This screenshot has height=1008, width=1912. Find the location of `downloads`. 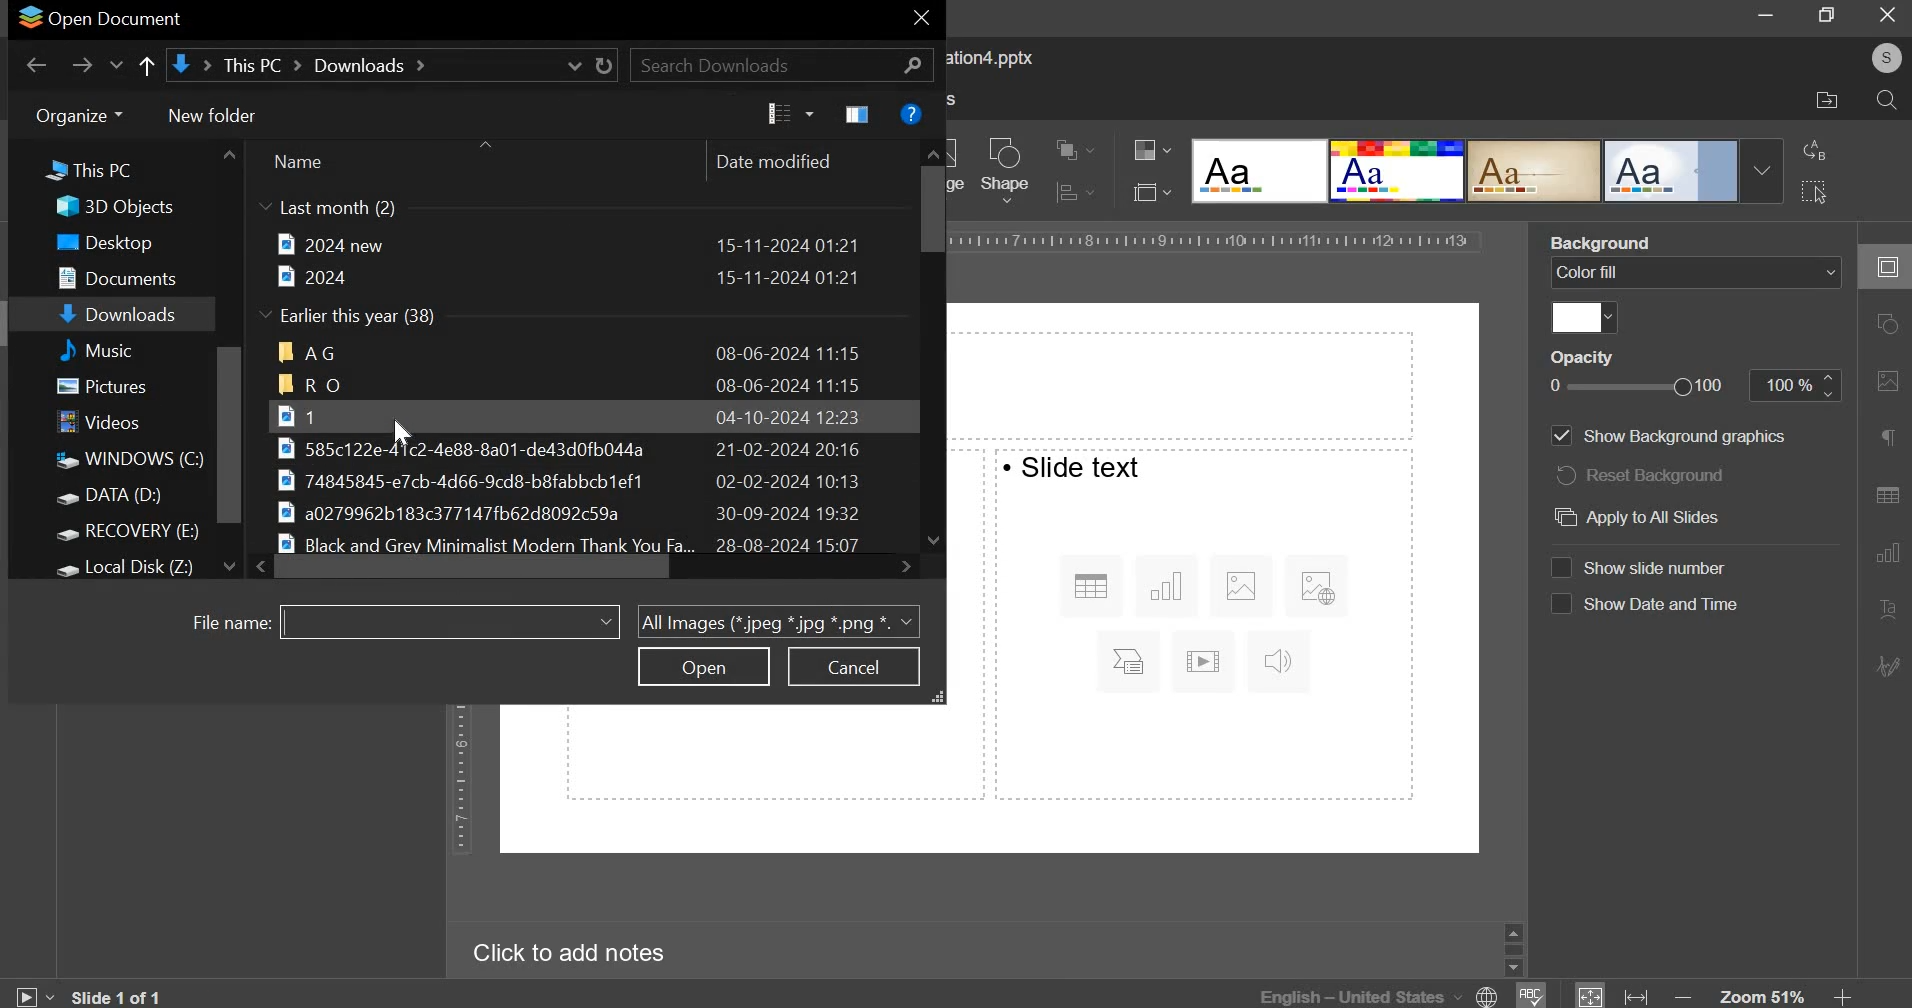

downloads is located at coordinates (121, 316).